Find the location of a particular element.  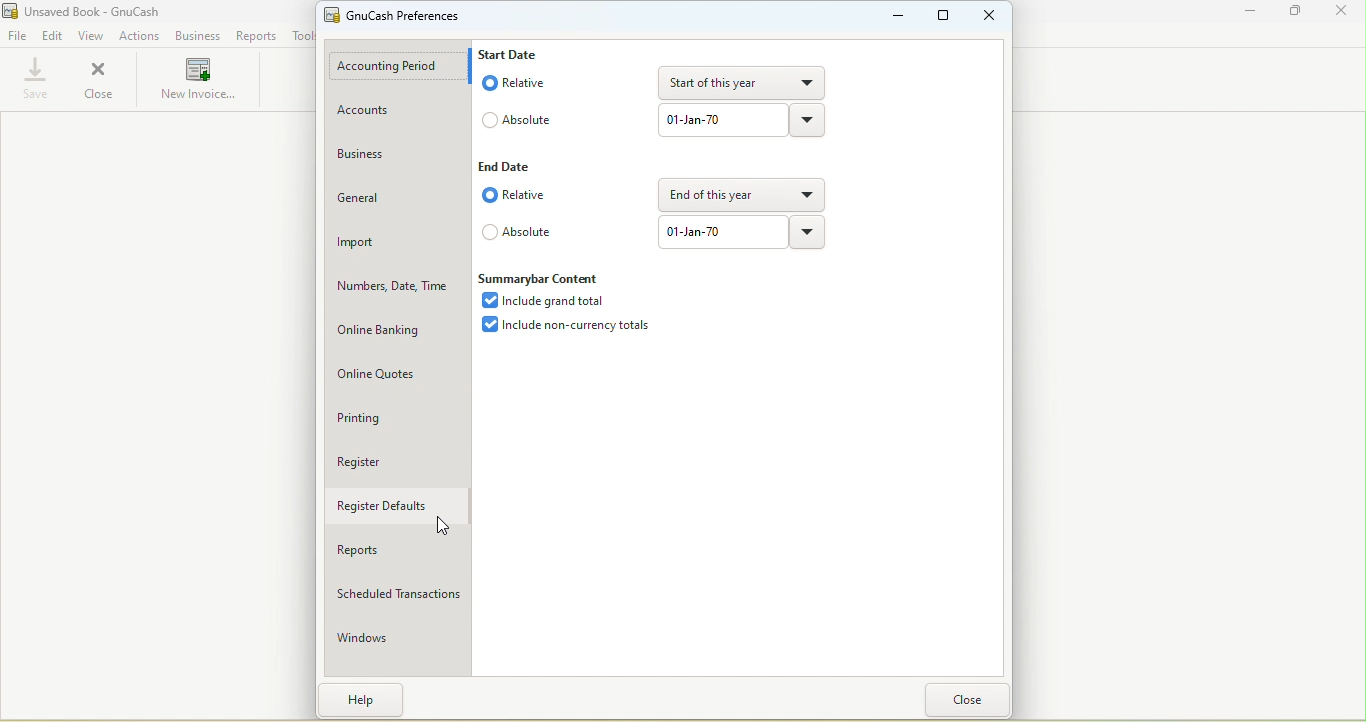

Summarybar content is located at coordinates (552, 277).